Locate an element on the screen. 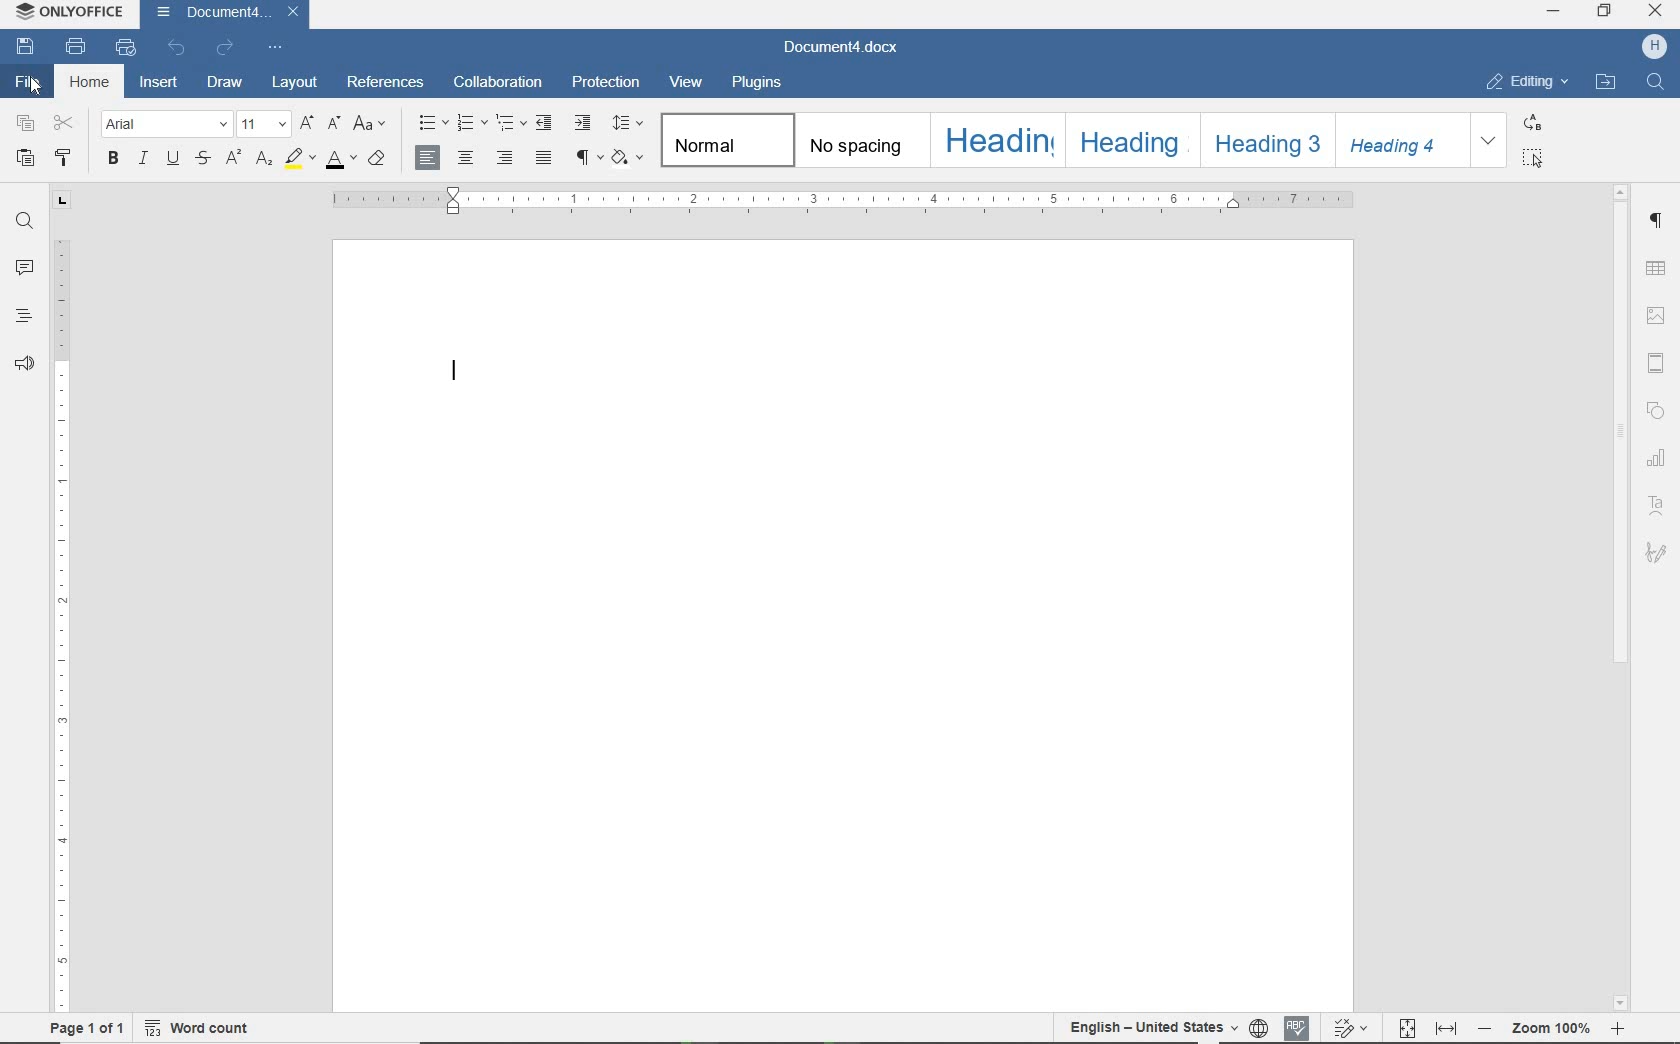  shape is located at coordinates (1655, 410).